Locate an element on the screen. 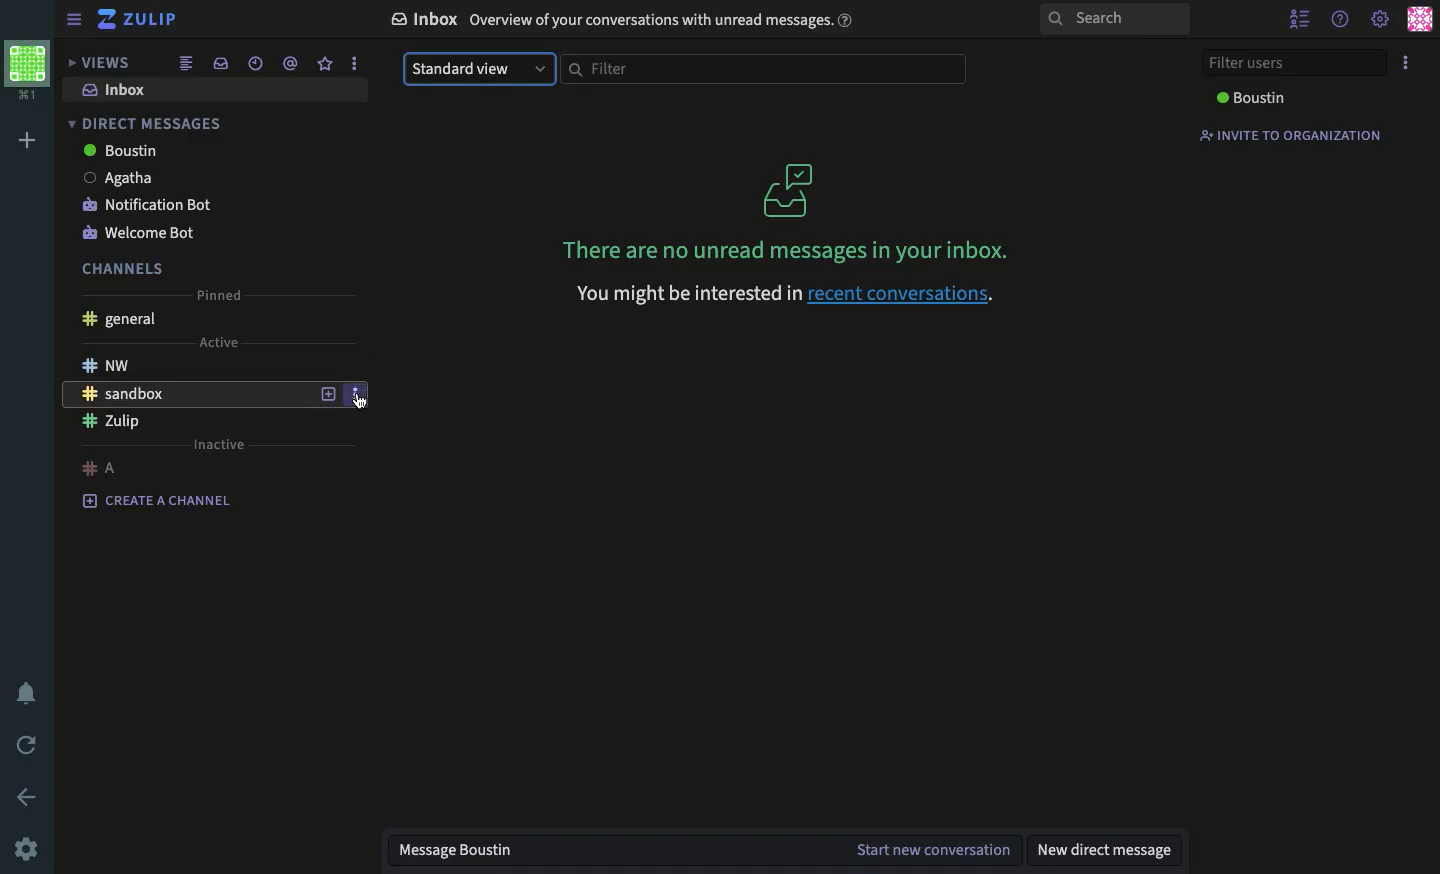 The height and width of the screenshot is (874, 1440). cursor is located at coordinates (360, 405).